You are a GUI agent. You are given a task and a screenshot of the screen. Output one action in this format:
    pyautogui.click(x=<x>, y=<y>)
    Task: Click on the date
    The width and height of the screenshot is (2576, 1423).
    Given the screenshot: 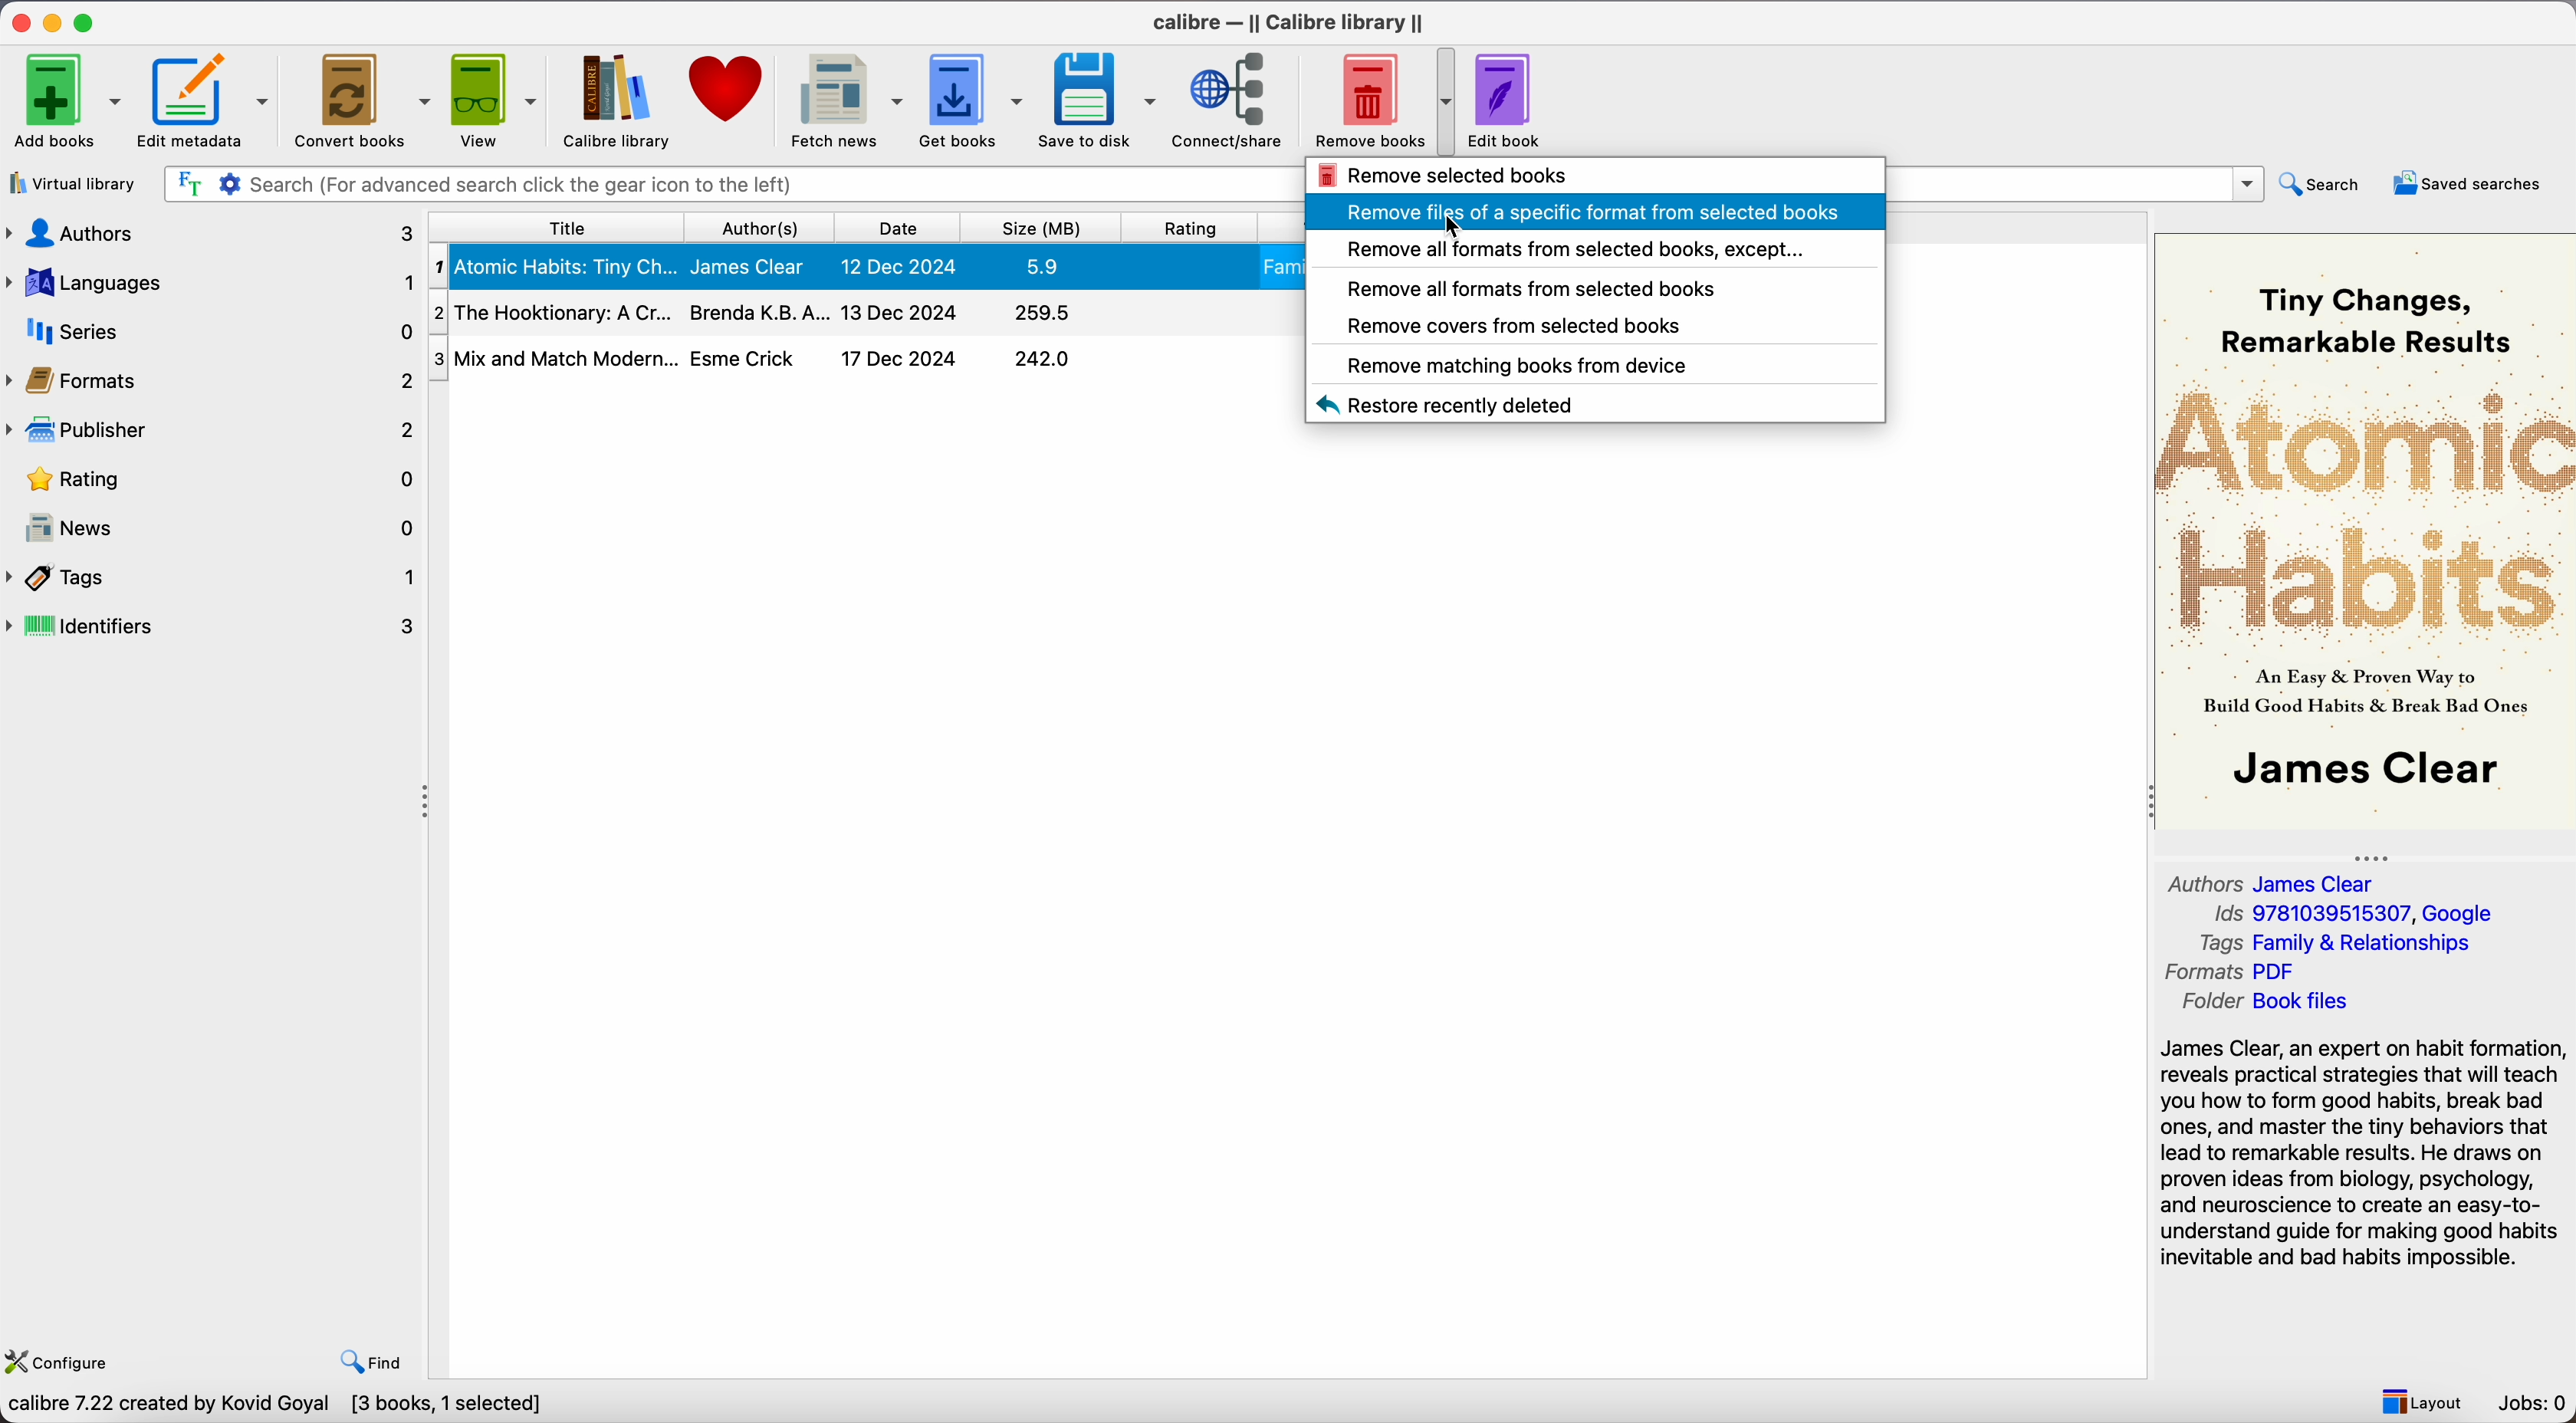 What is the action you would take?
    pyautogui.click(x=905, y=227)
    